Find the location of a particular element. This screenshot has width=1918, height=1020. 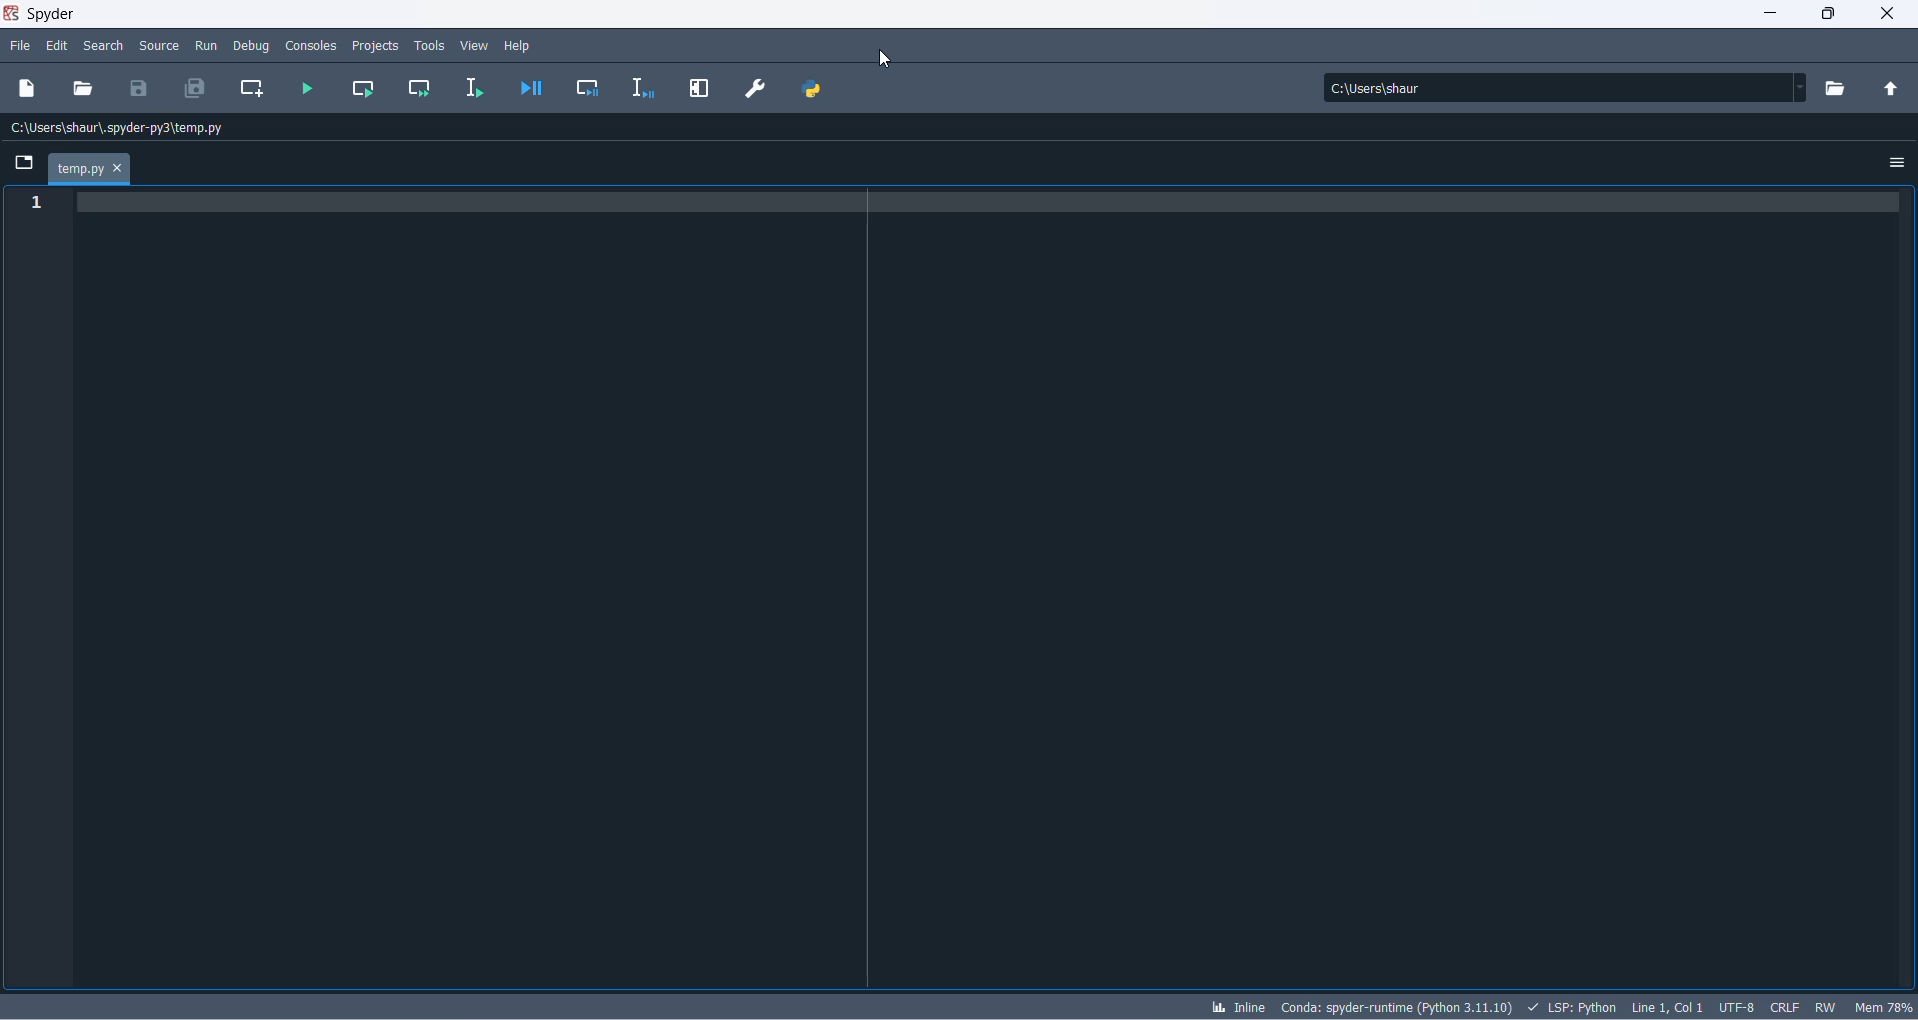

save is located at coordinates (140, 87).